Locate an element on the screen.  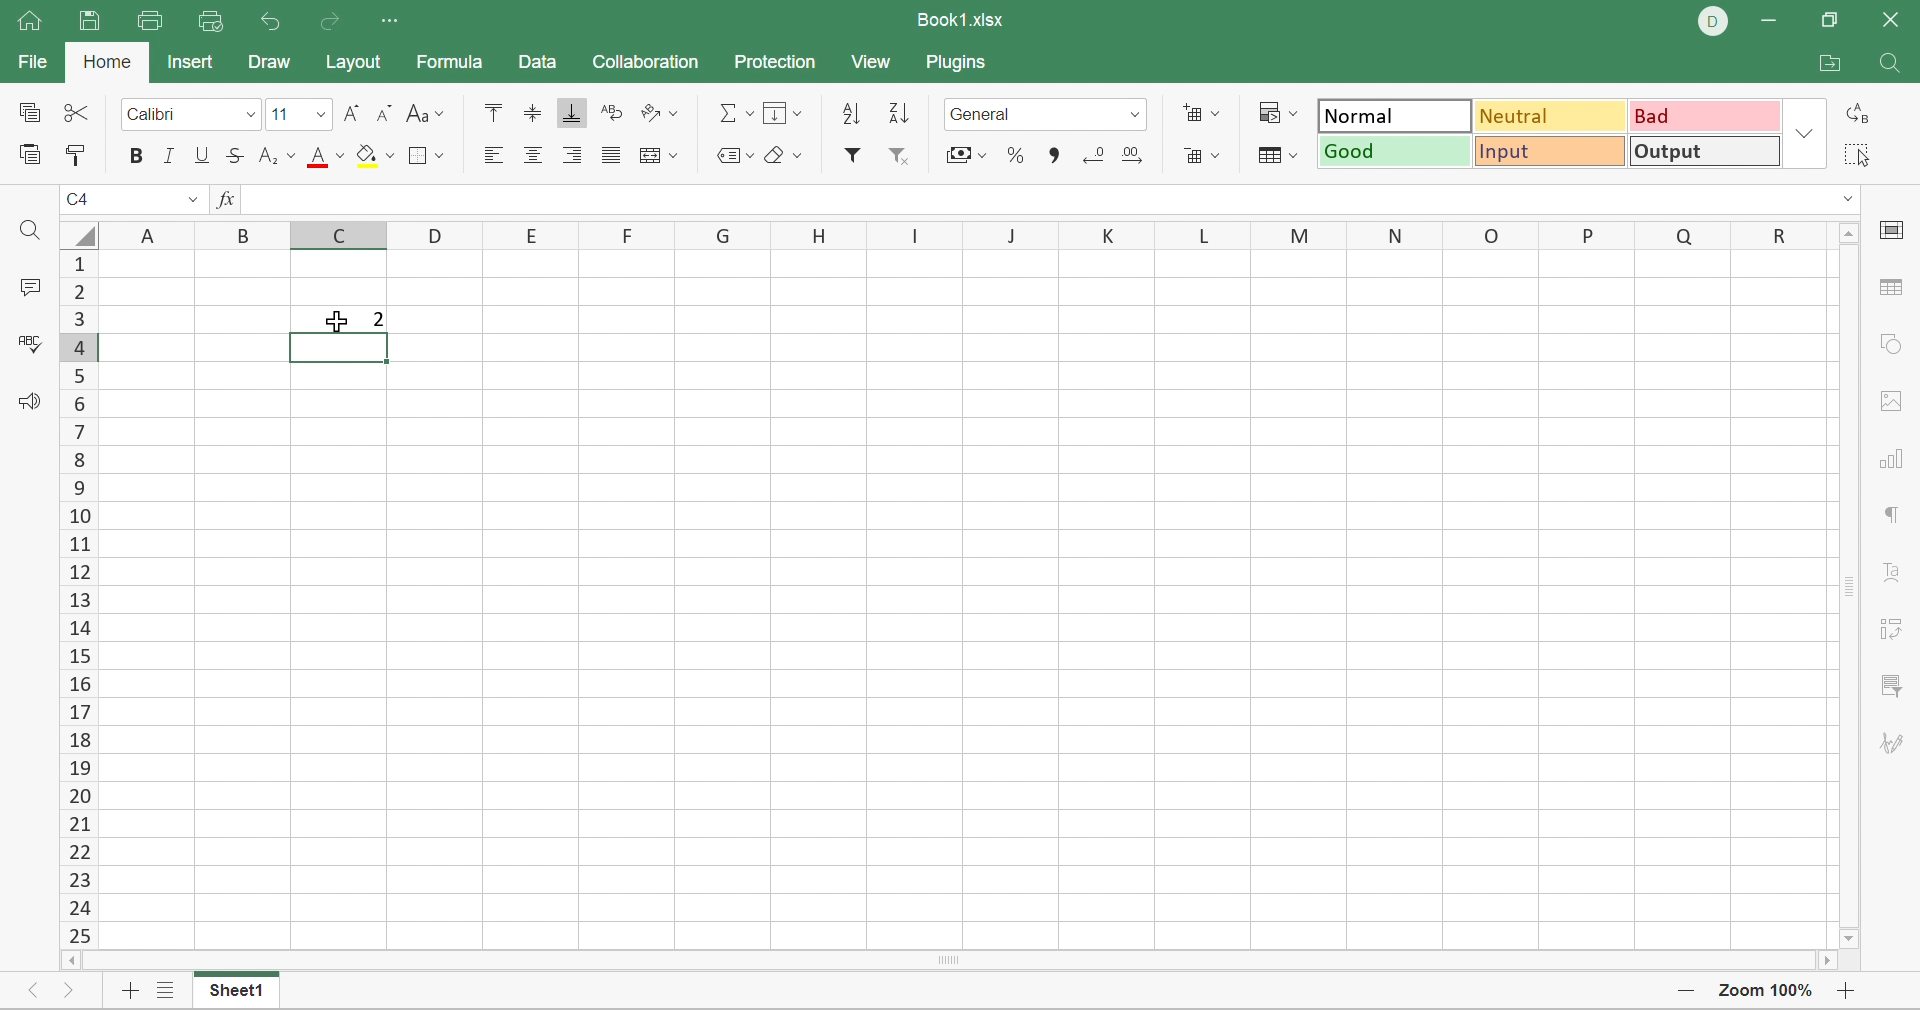
Align Top is located at coordinates (491, 111).